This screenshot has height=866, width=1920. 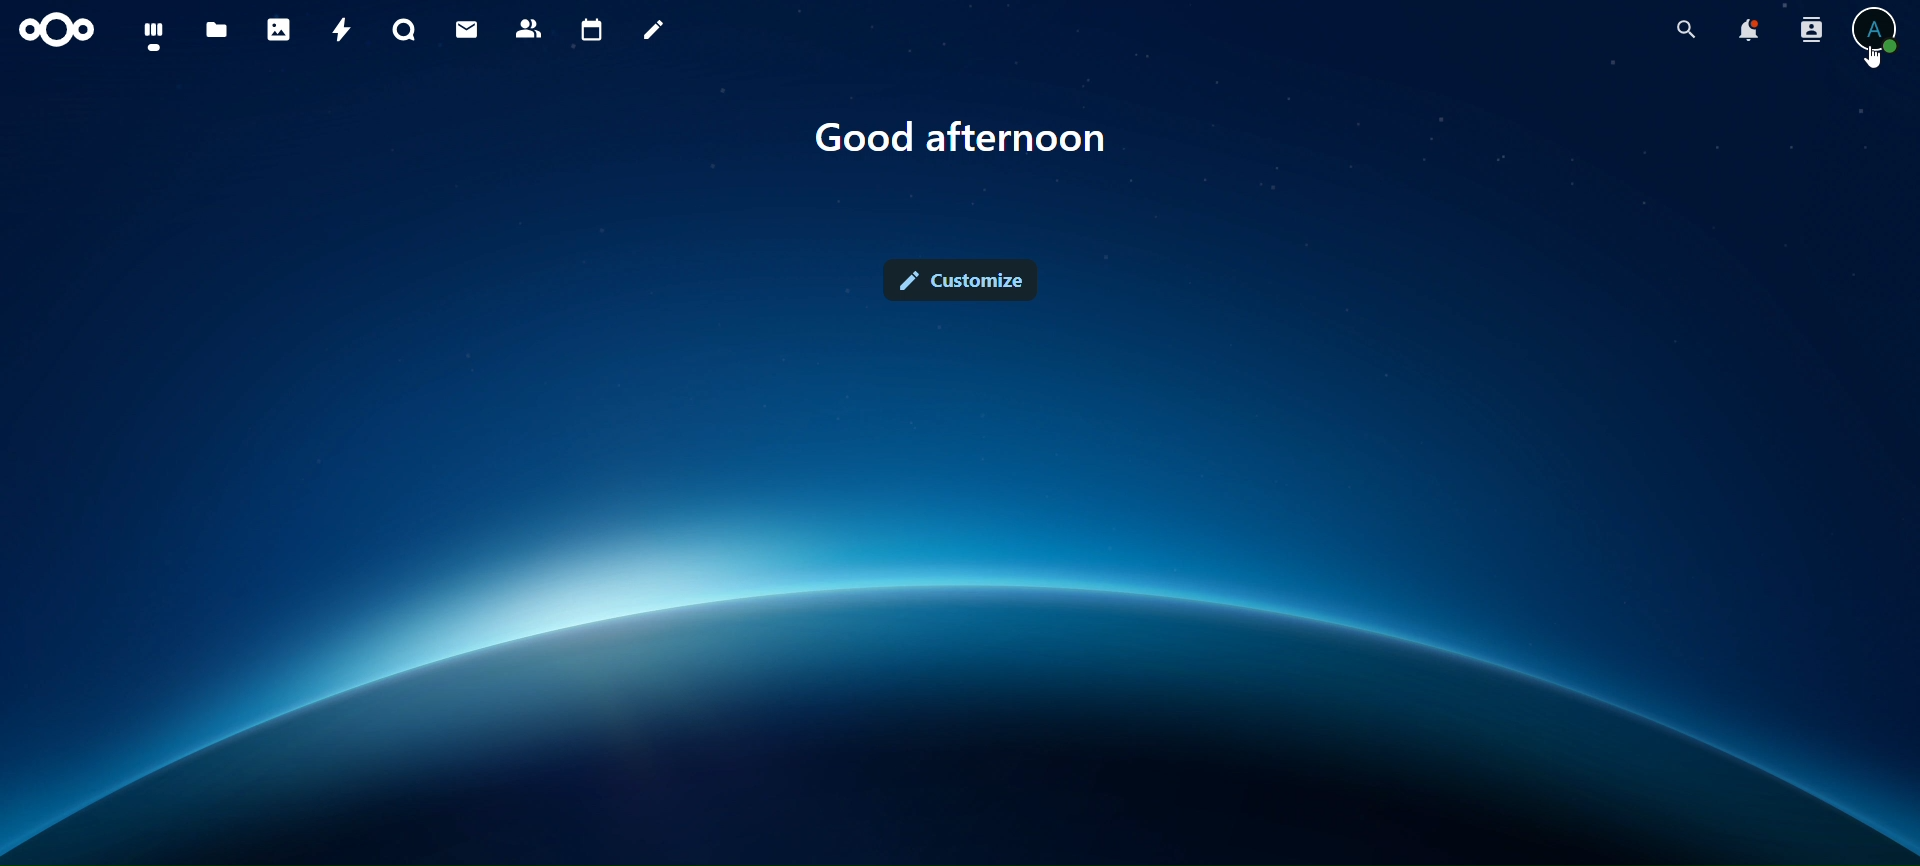 What do you see at coordinates (958, 141) in the screenshot?
I see `text ` at bounding box center [958, 141].